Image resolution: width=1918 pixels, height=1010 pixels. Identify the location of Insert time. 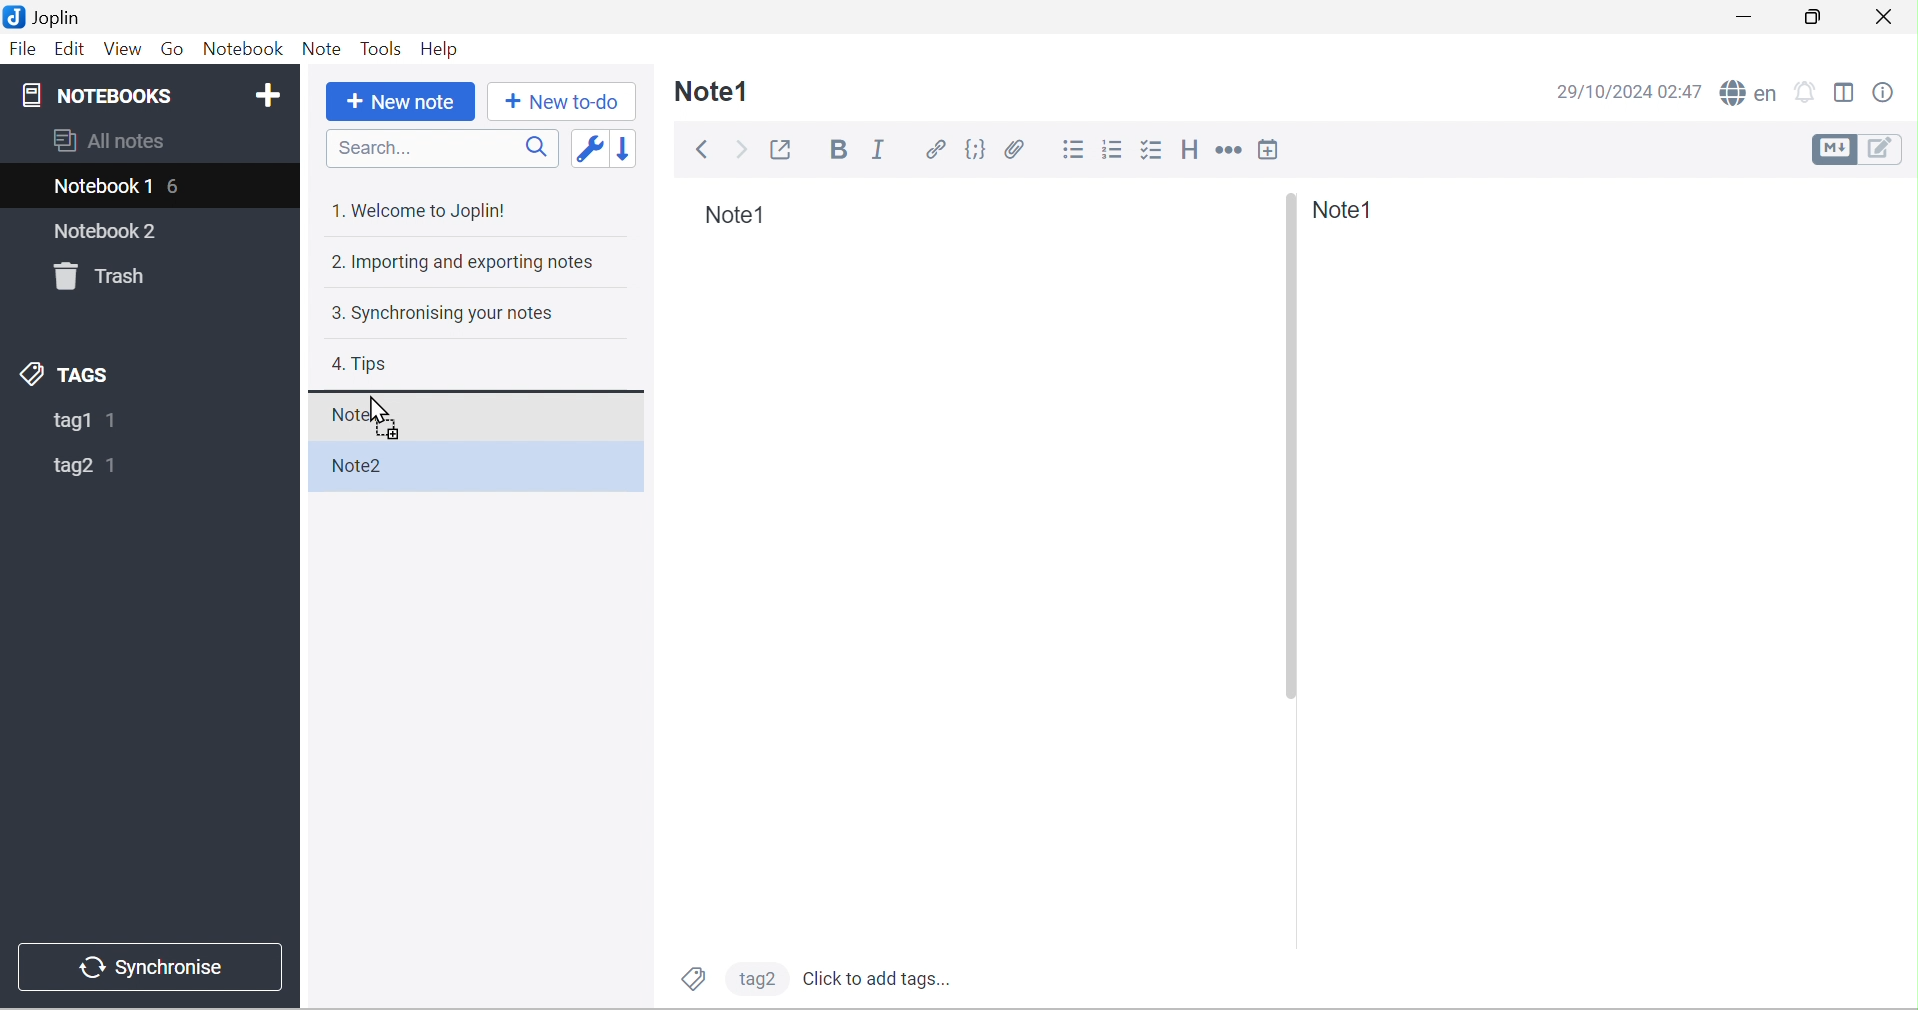
(1271, 149).